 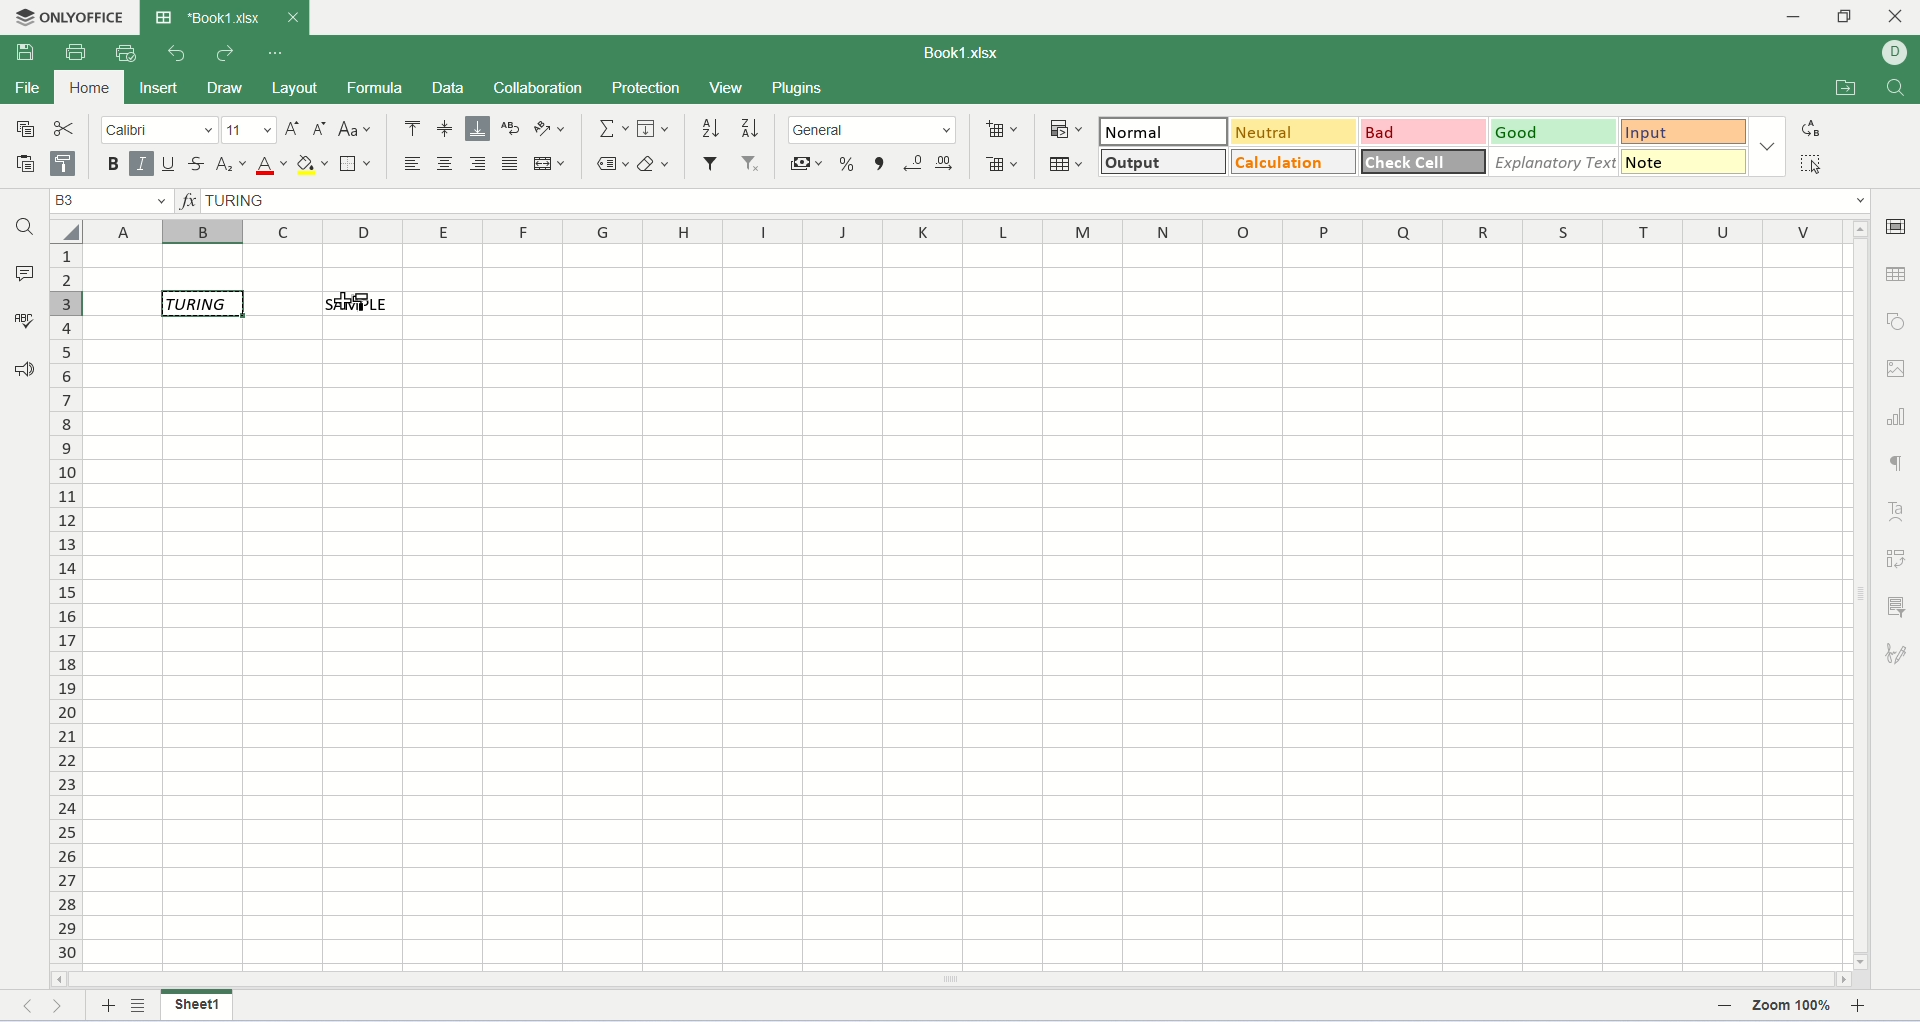 I want to click on sheet name, so click(x=195, y=1004).